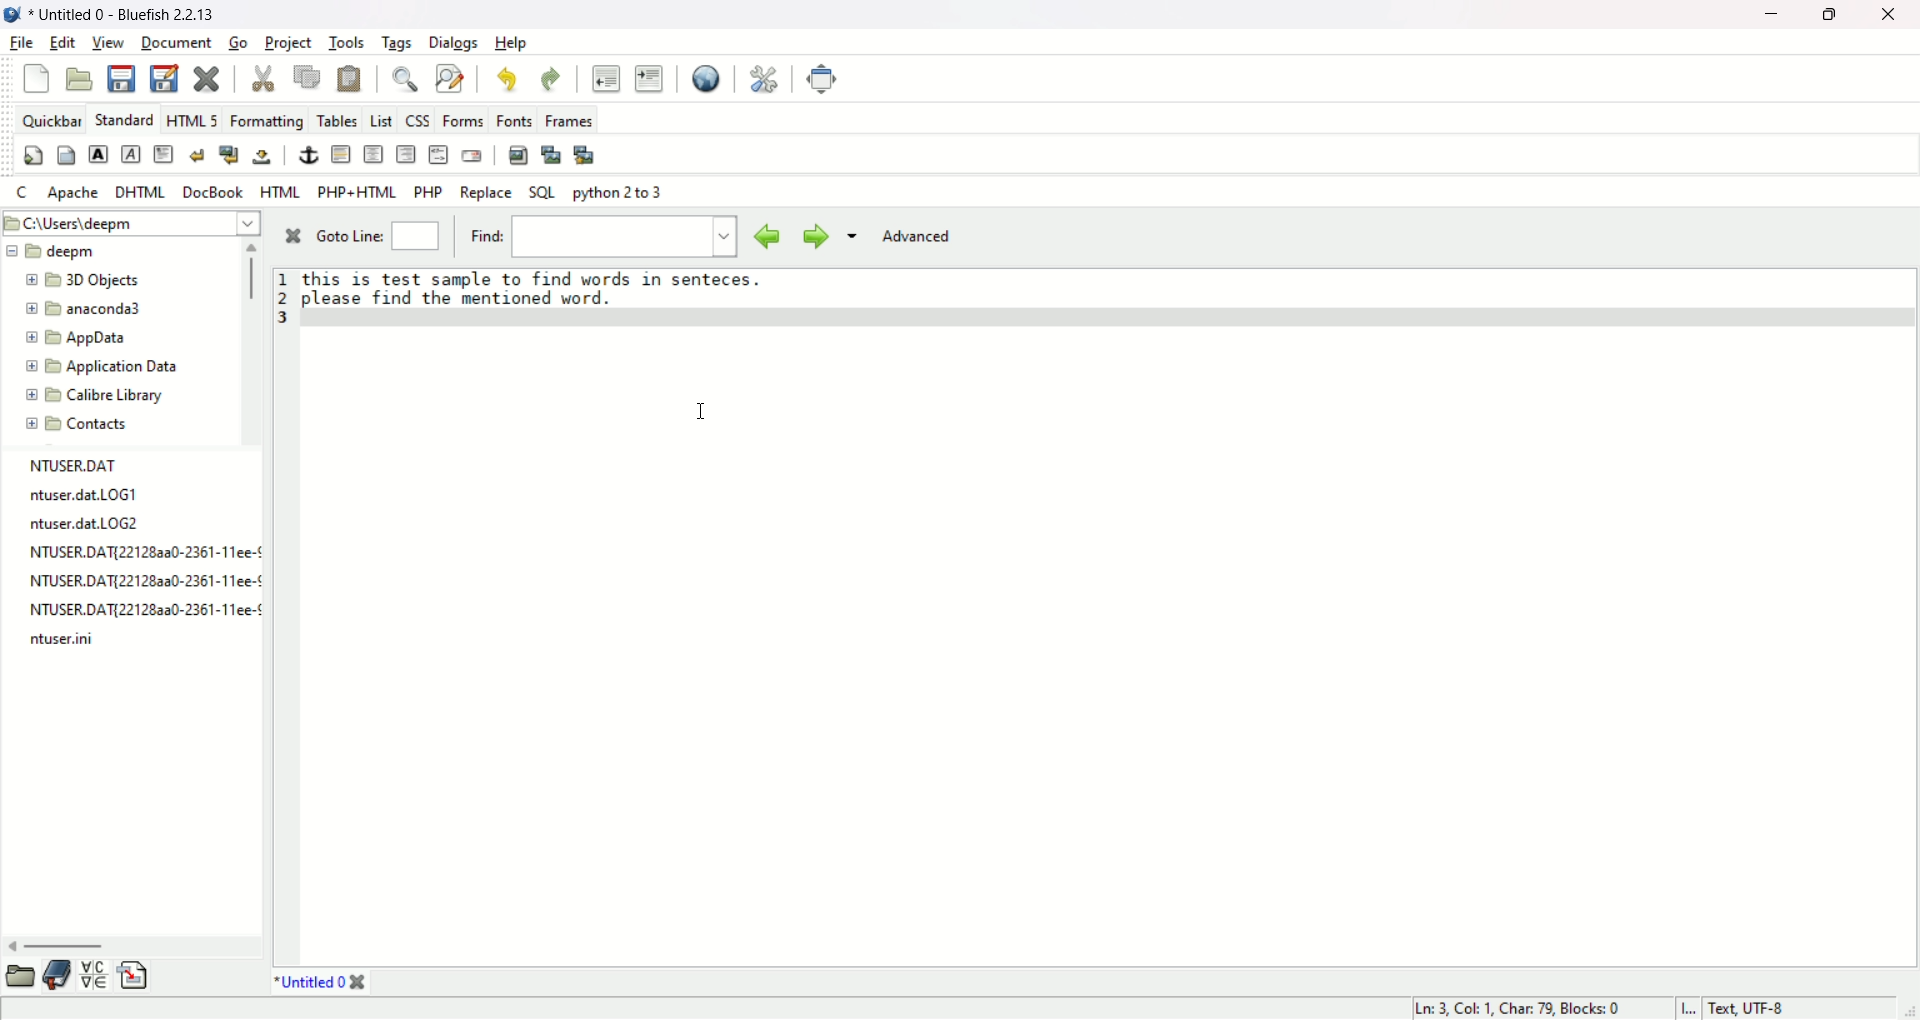  Describe the element at coordinates (765, 78) in the screenshot. I see `edit preferences` at that location.